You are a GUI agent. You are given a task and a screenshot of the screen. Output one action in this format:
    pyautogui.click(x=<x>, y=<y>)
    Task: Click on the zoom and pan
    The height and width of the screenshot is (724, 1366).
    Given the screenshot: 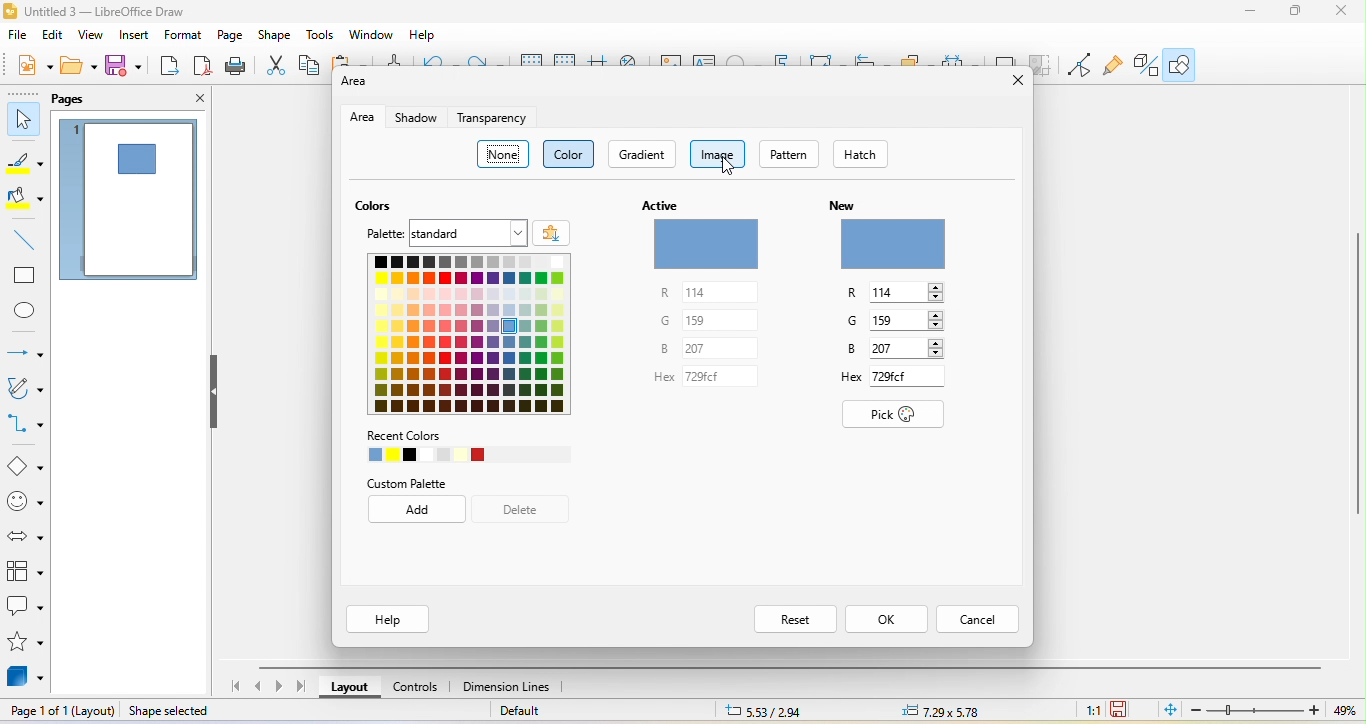 What is the action you would take?
    pyautogui.click(x=632, y=61)
    